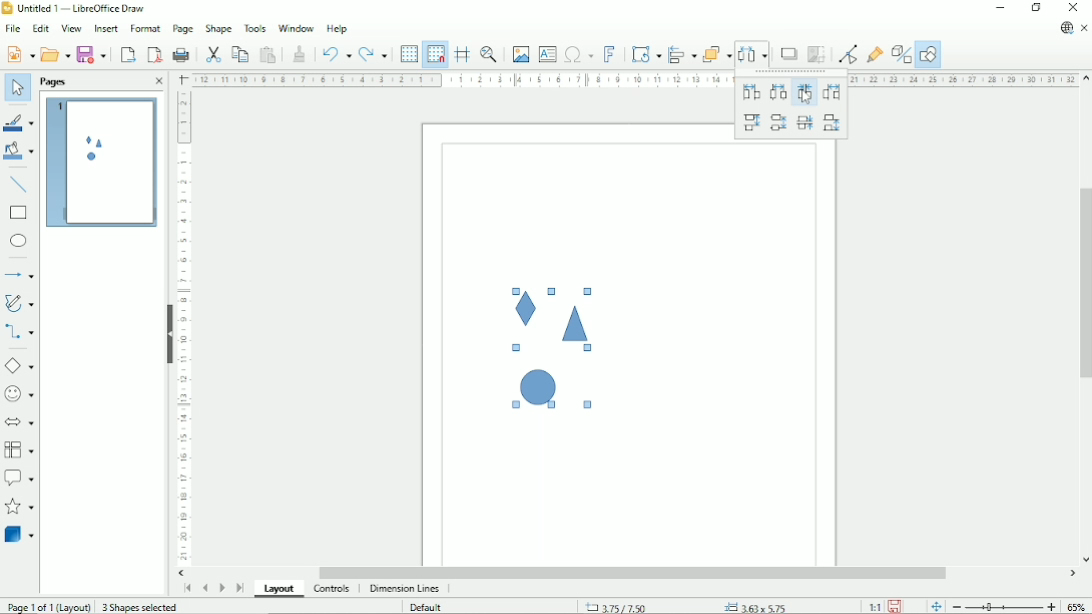 The height and width of the screenshot is (614, 1092). What do you see at coordinates (1085, 560) in the screenshot?
I see `Vertical scroll button` at bounding box center [1085, 560].